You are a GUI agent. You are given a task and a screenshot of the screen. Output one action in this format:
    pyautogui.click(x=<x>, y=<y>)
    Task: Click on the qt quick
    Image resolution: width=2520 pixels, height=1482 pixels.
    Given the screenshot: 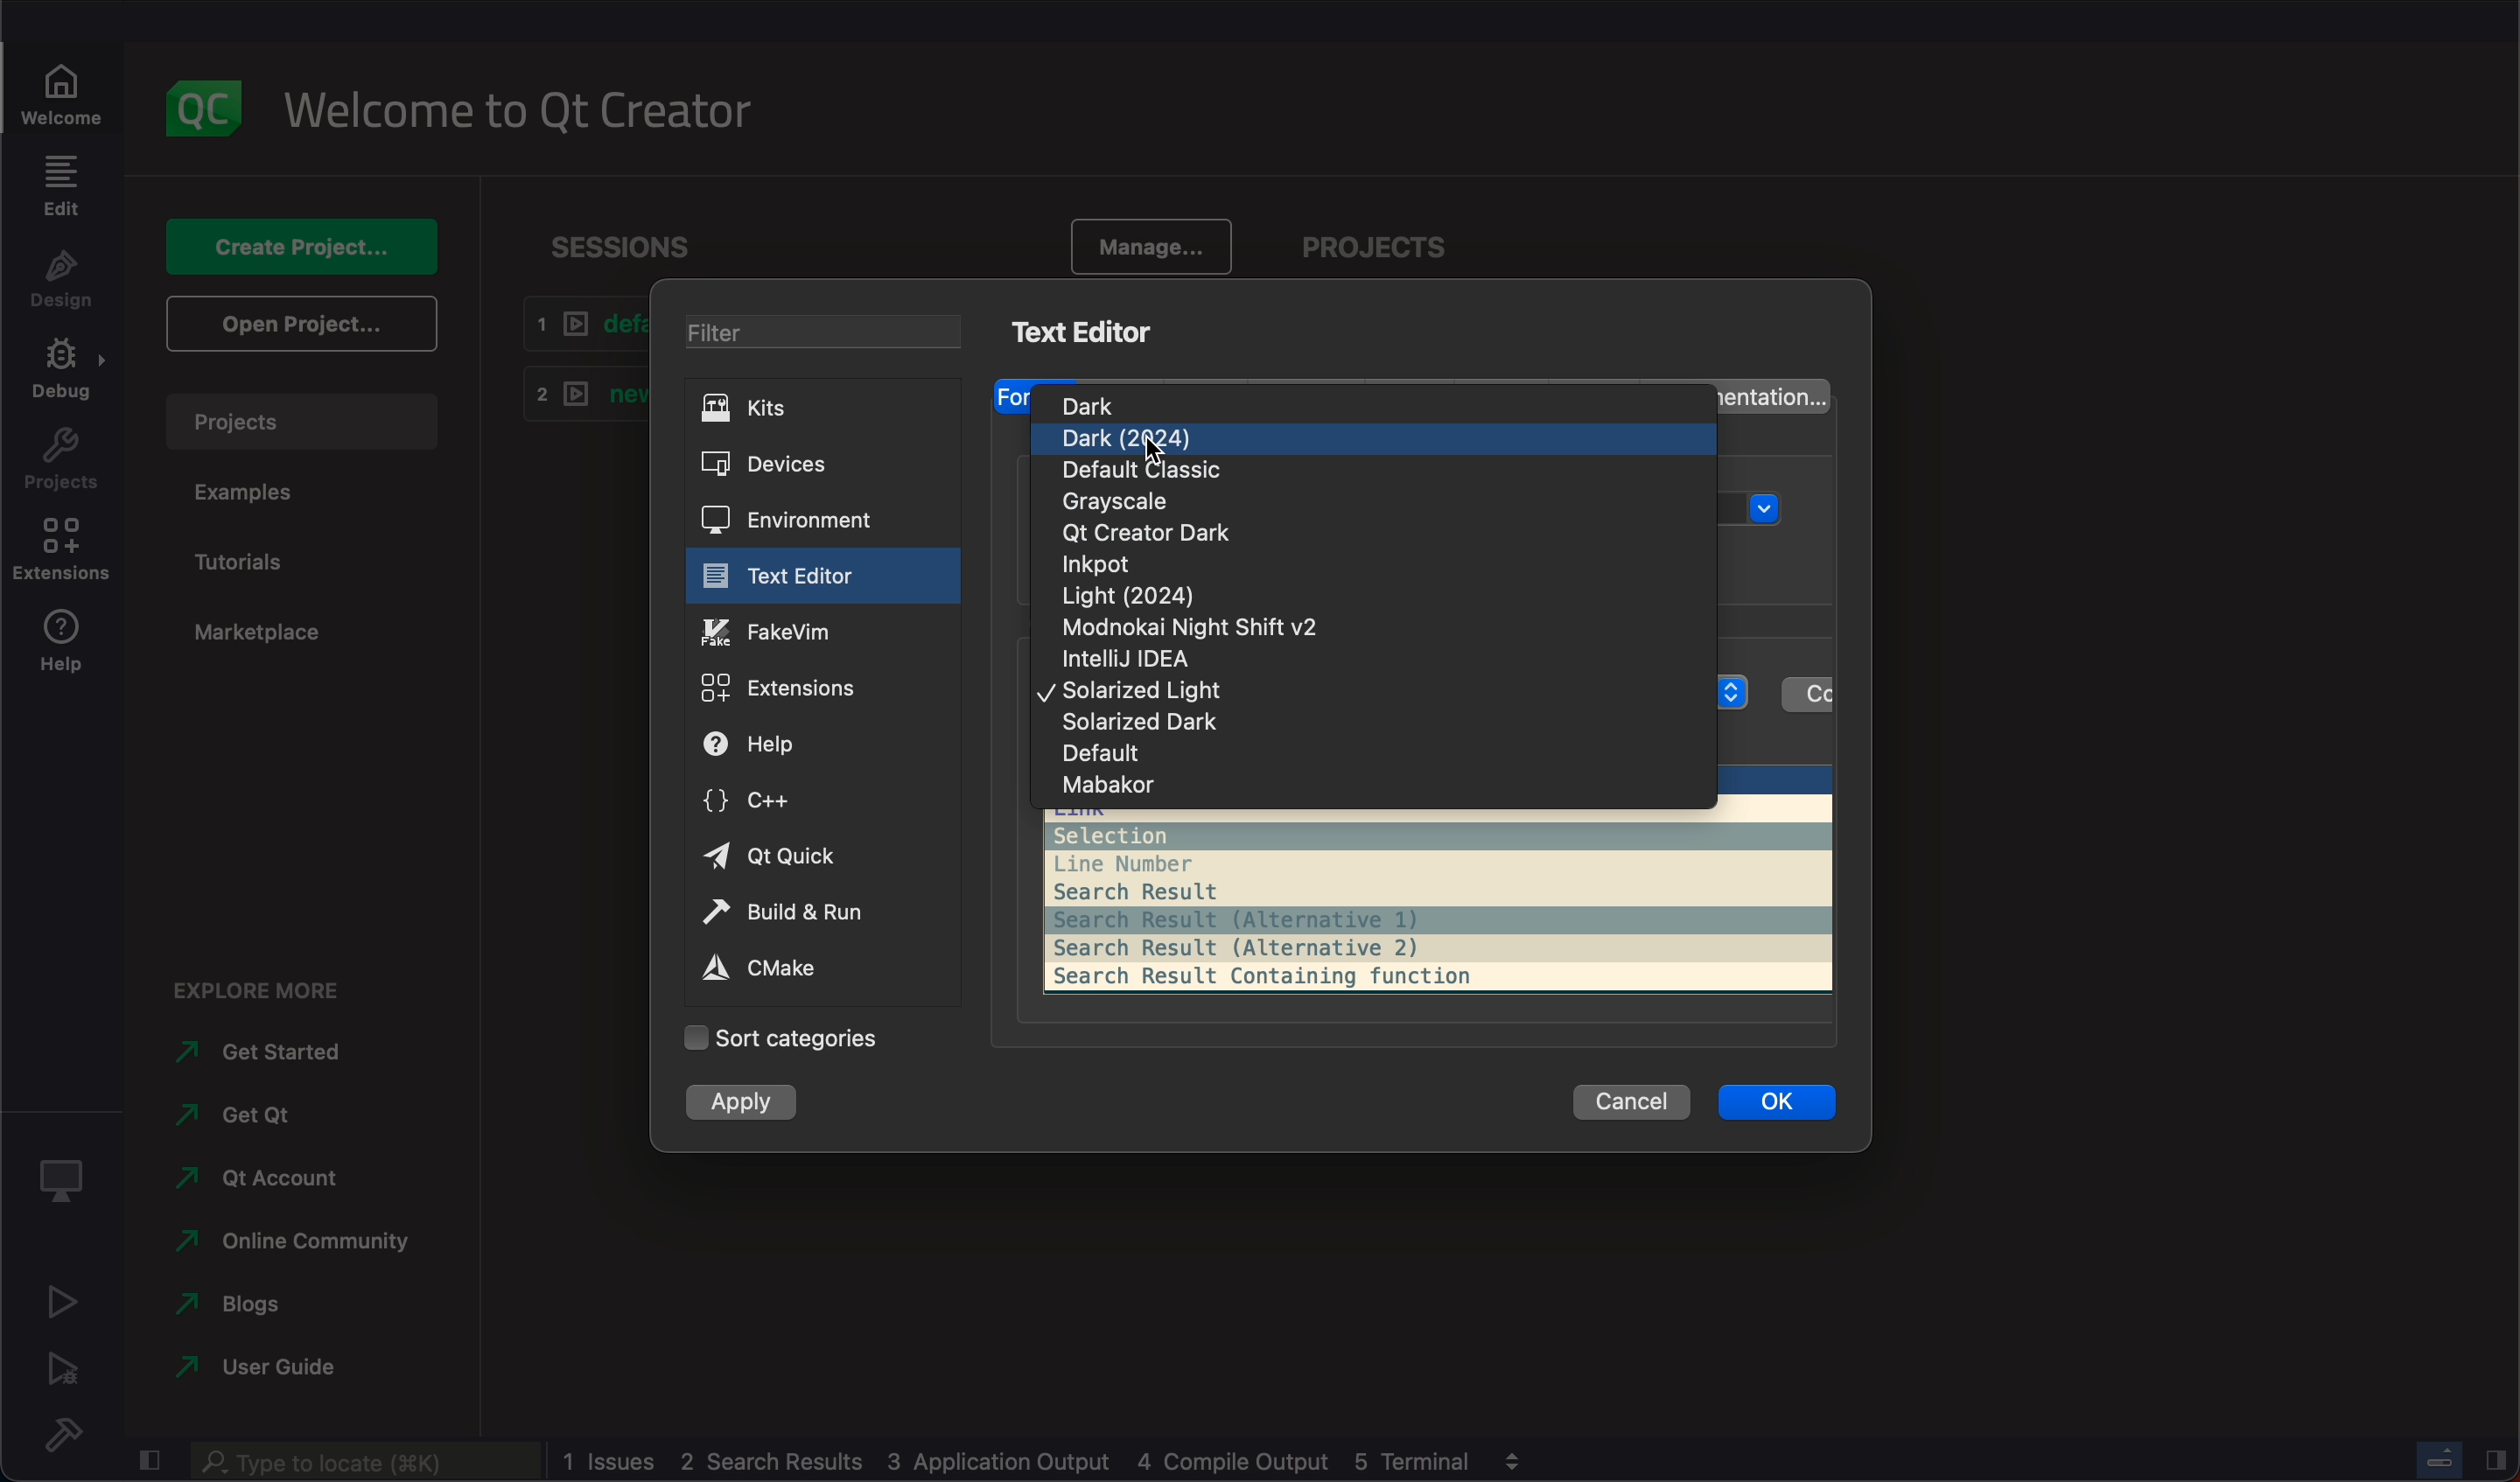 What is the action you would take?
    pyautogui.click(x=820, y=856)
    